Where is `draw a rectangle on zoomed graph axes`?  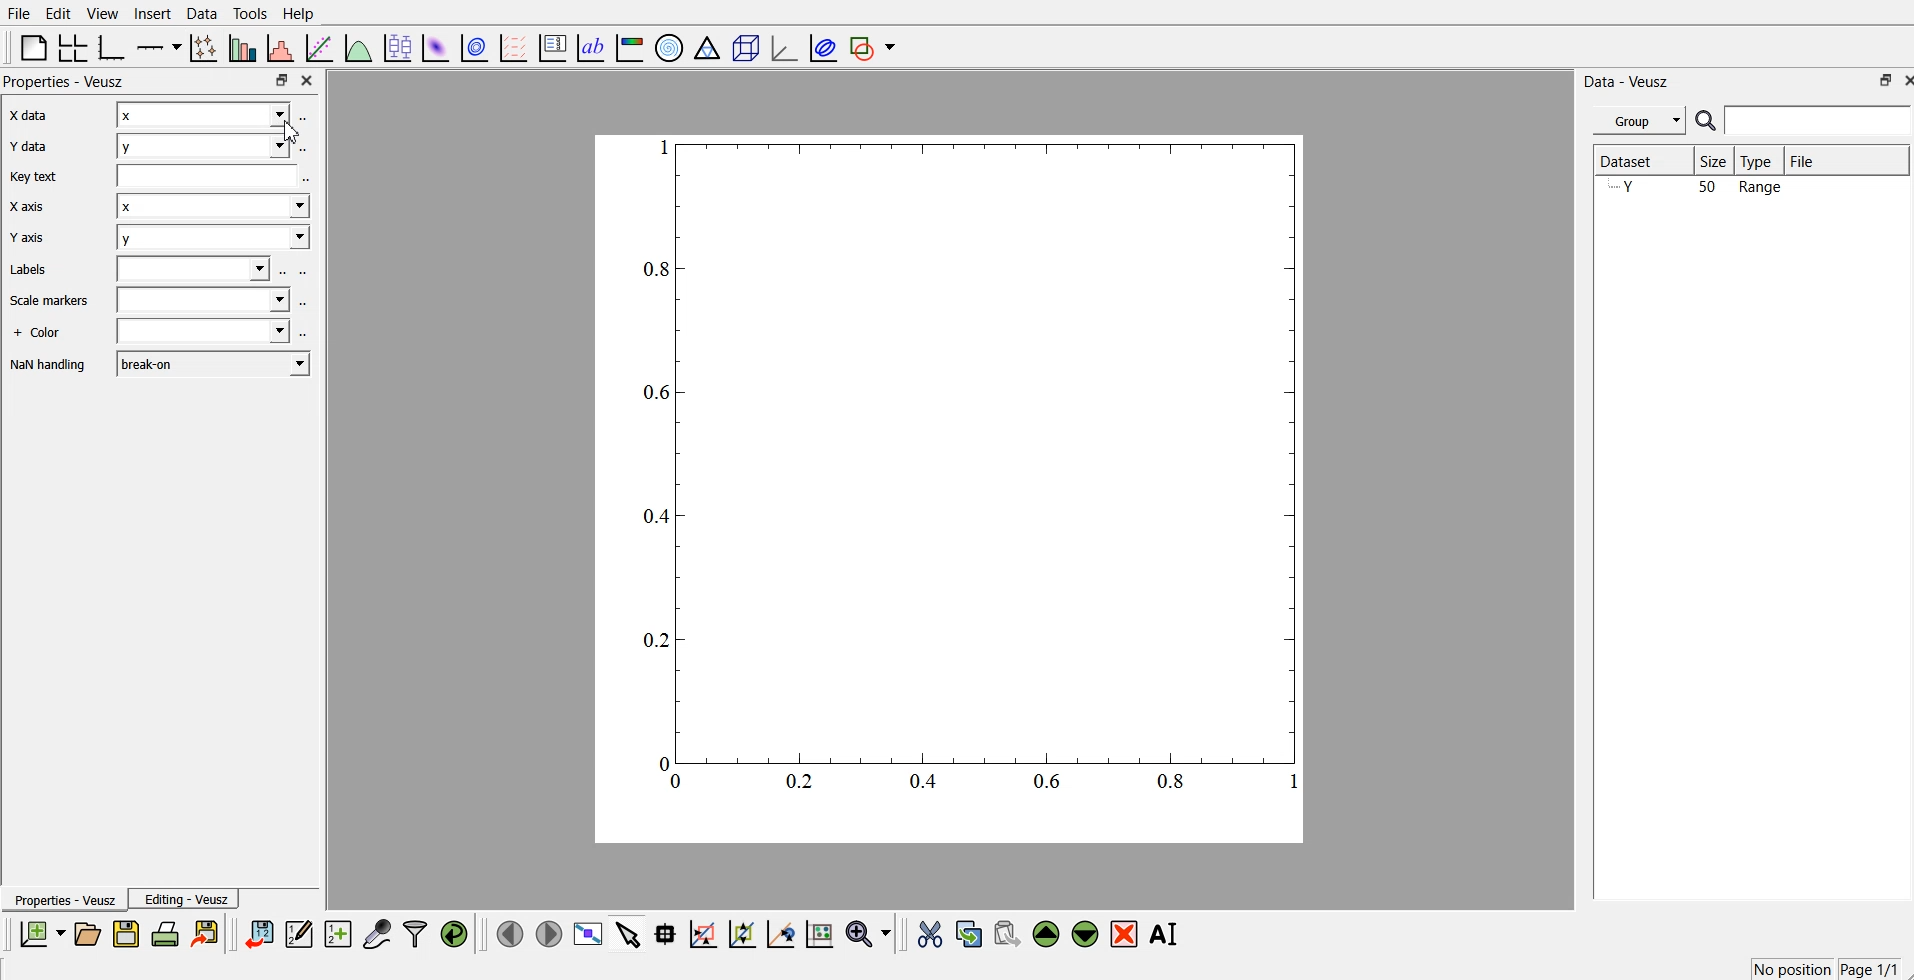
draw a rectangle on zoomed graph axes is located at coordinates (704, 936).